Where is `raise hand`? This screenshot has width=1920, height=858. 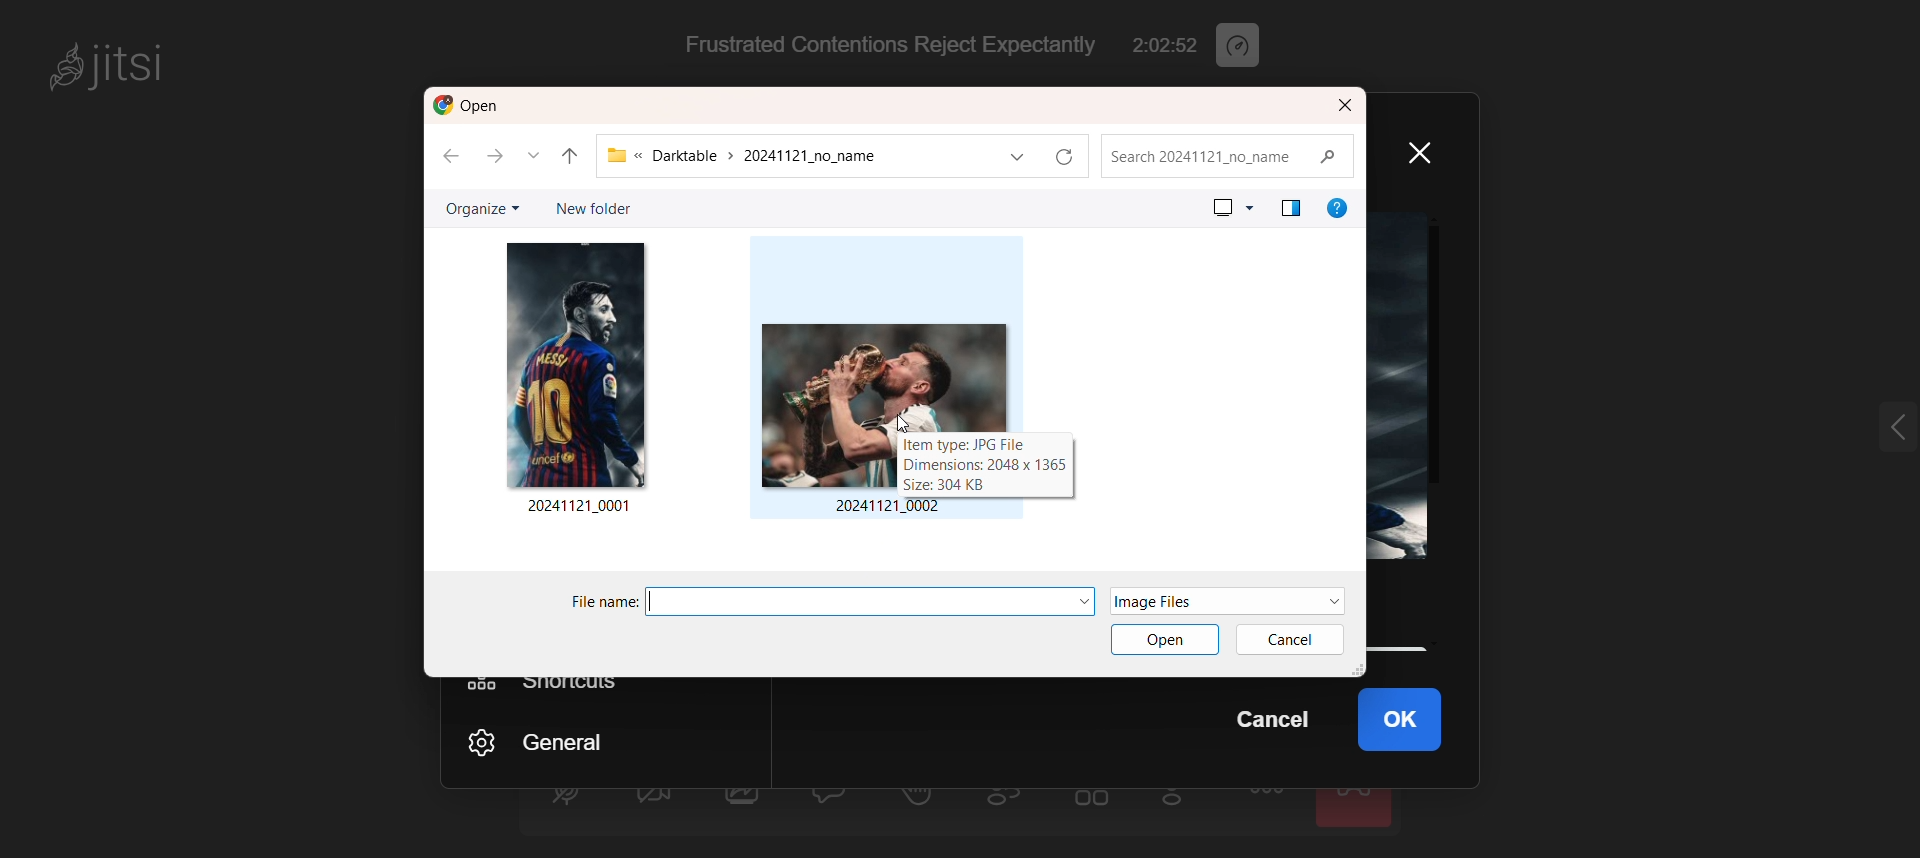 raise hand is located at coordinates (918, 803).